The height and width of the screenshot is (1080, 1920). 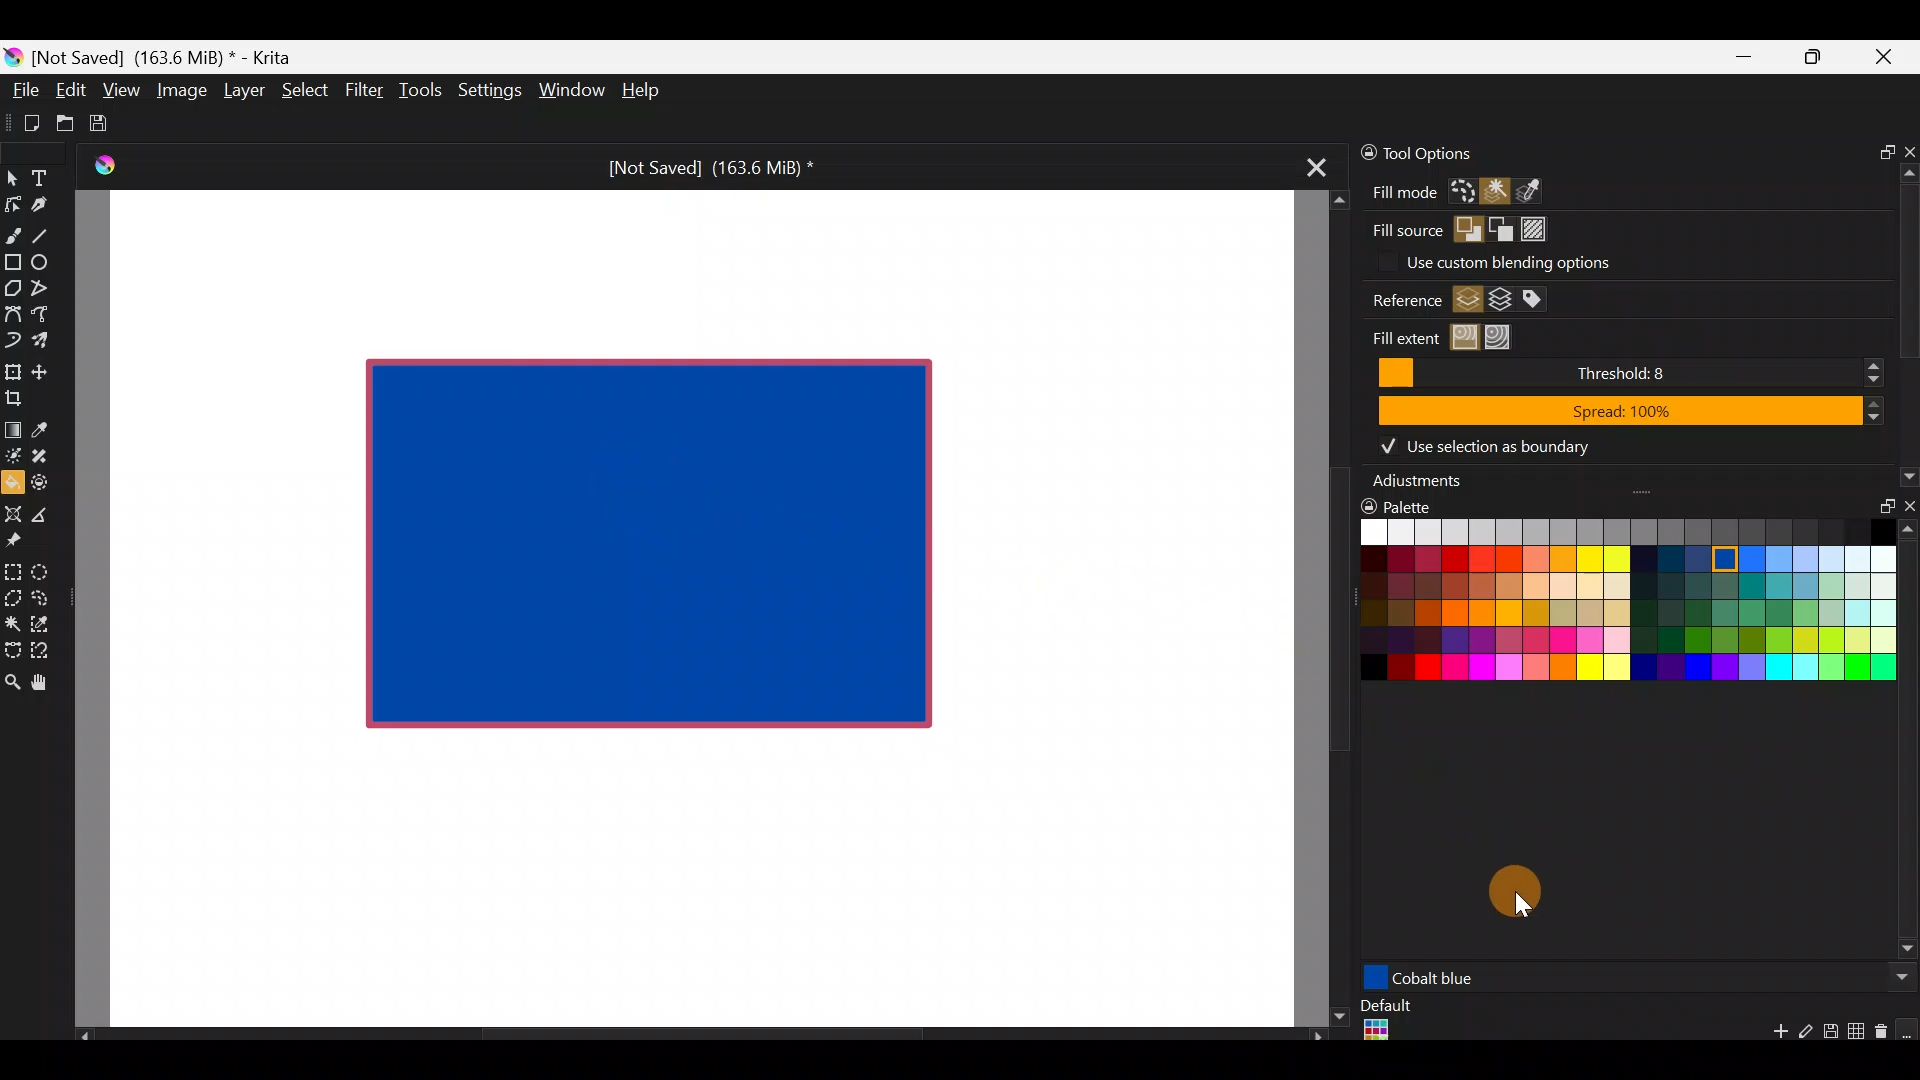 What do you see at coordinates (1859, 1034) in the screenshot?
I see `Edit current palette` at bounding box center [1859, 1034].